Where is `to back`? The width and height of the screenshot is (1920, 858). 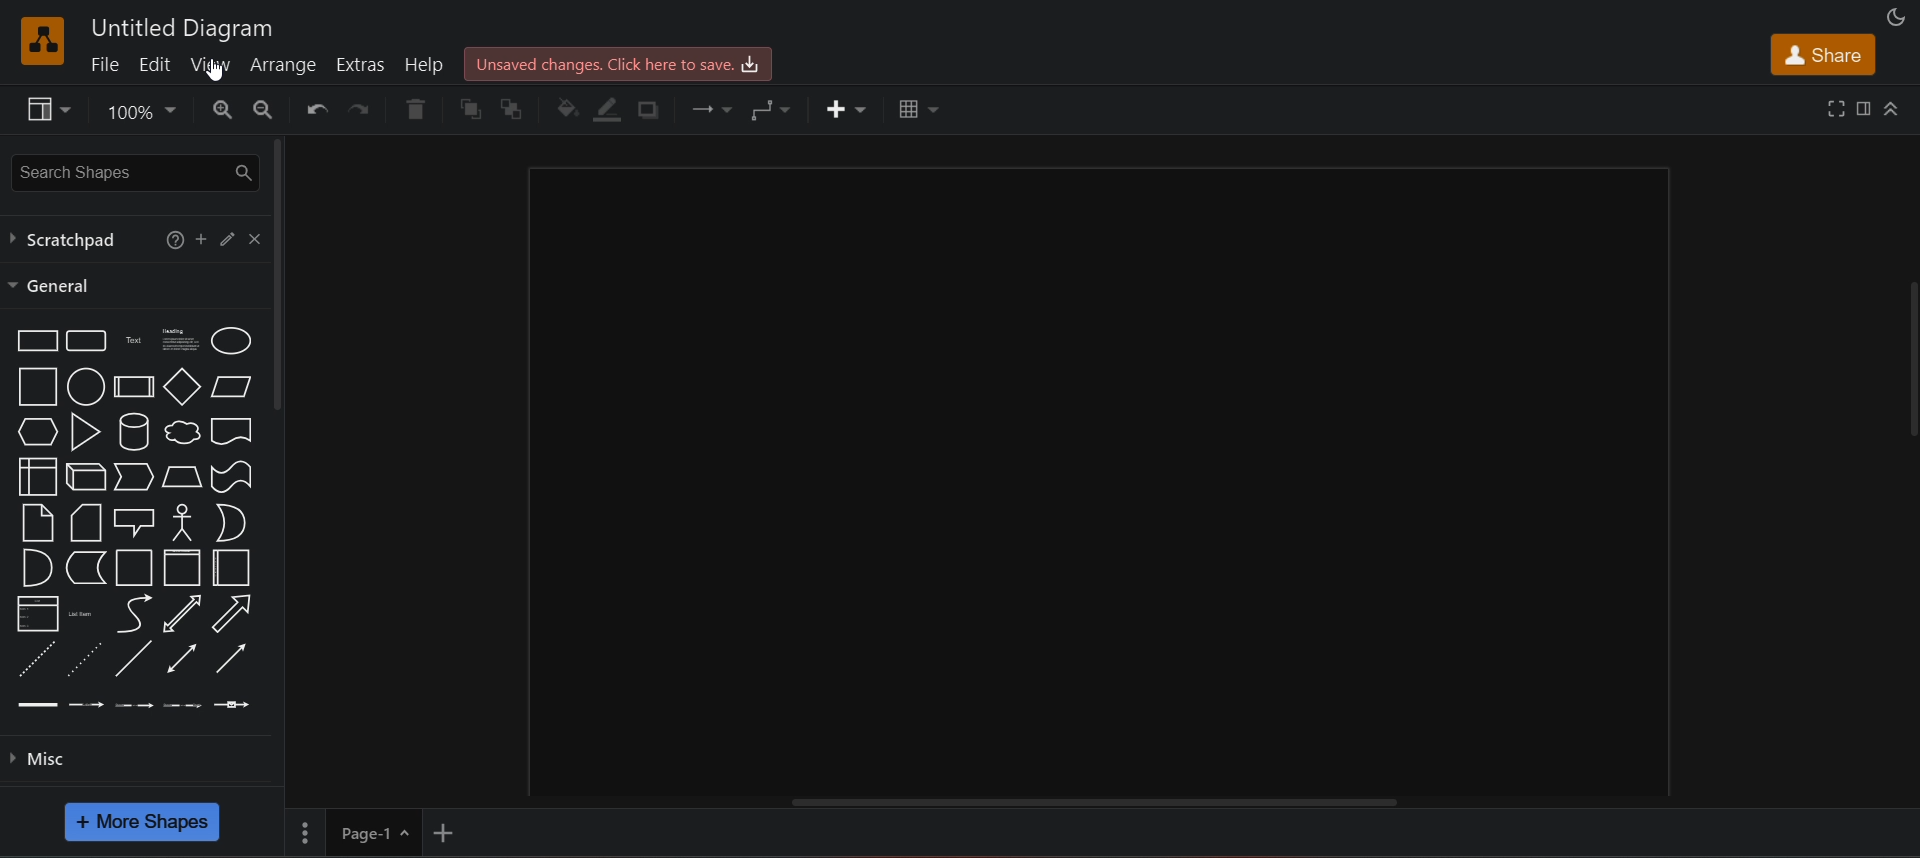 to back is located at coordinates (511, 108).